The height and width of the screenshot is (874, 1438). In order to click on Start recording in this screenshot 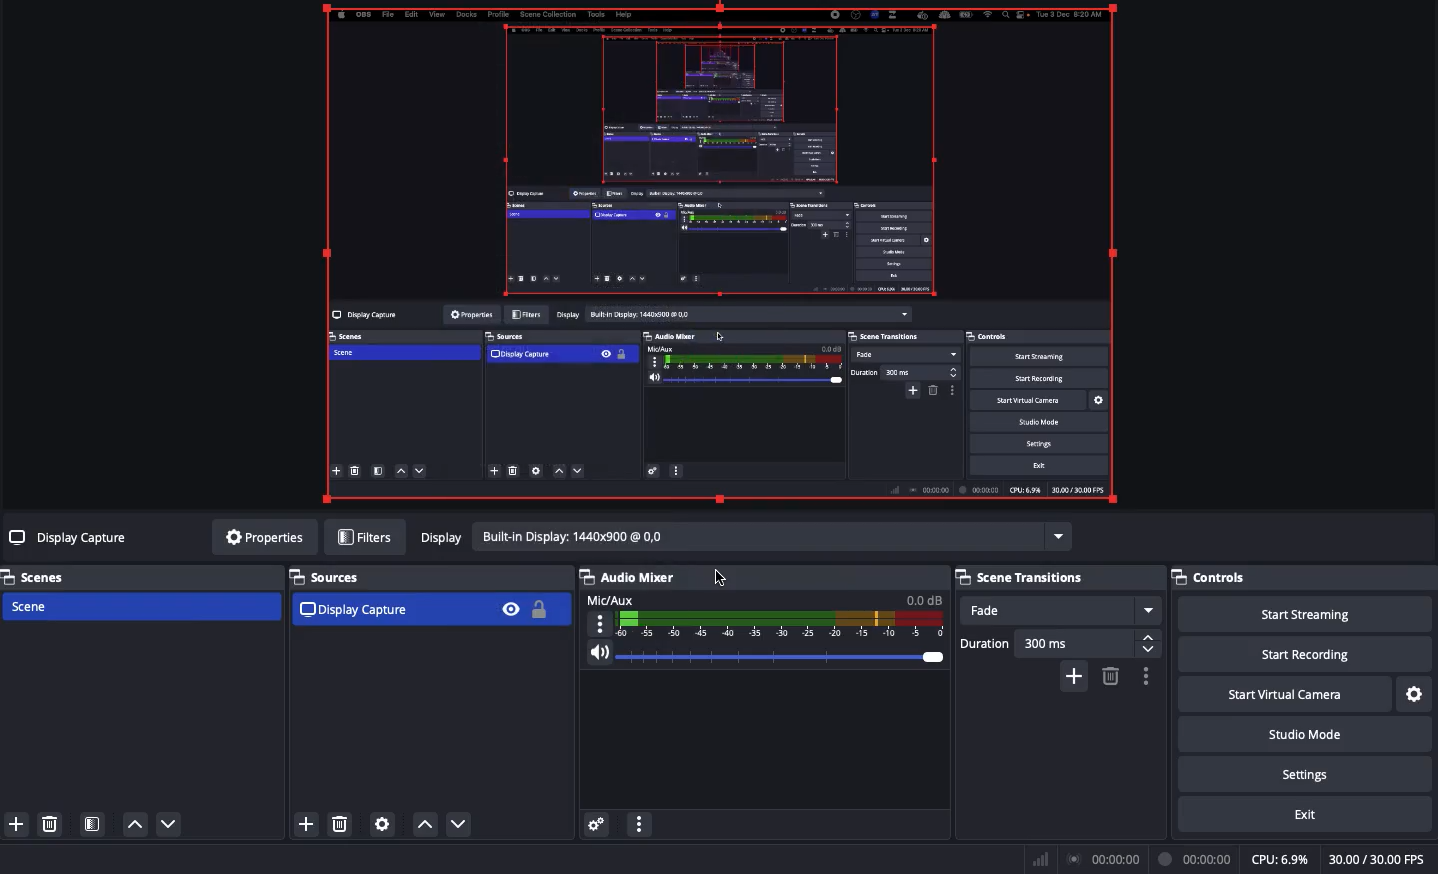, I will do `click(1303, 657)`.